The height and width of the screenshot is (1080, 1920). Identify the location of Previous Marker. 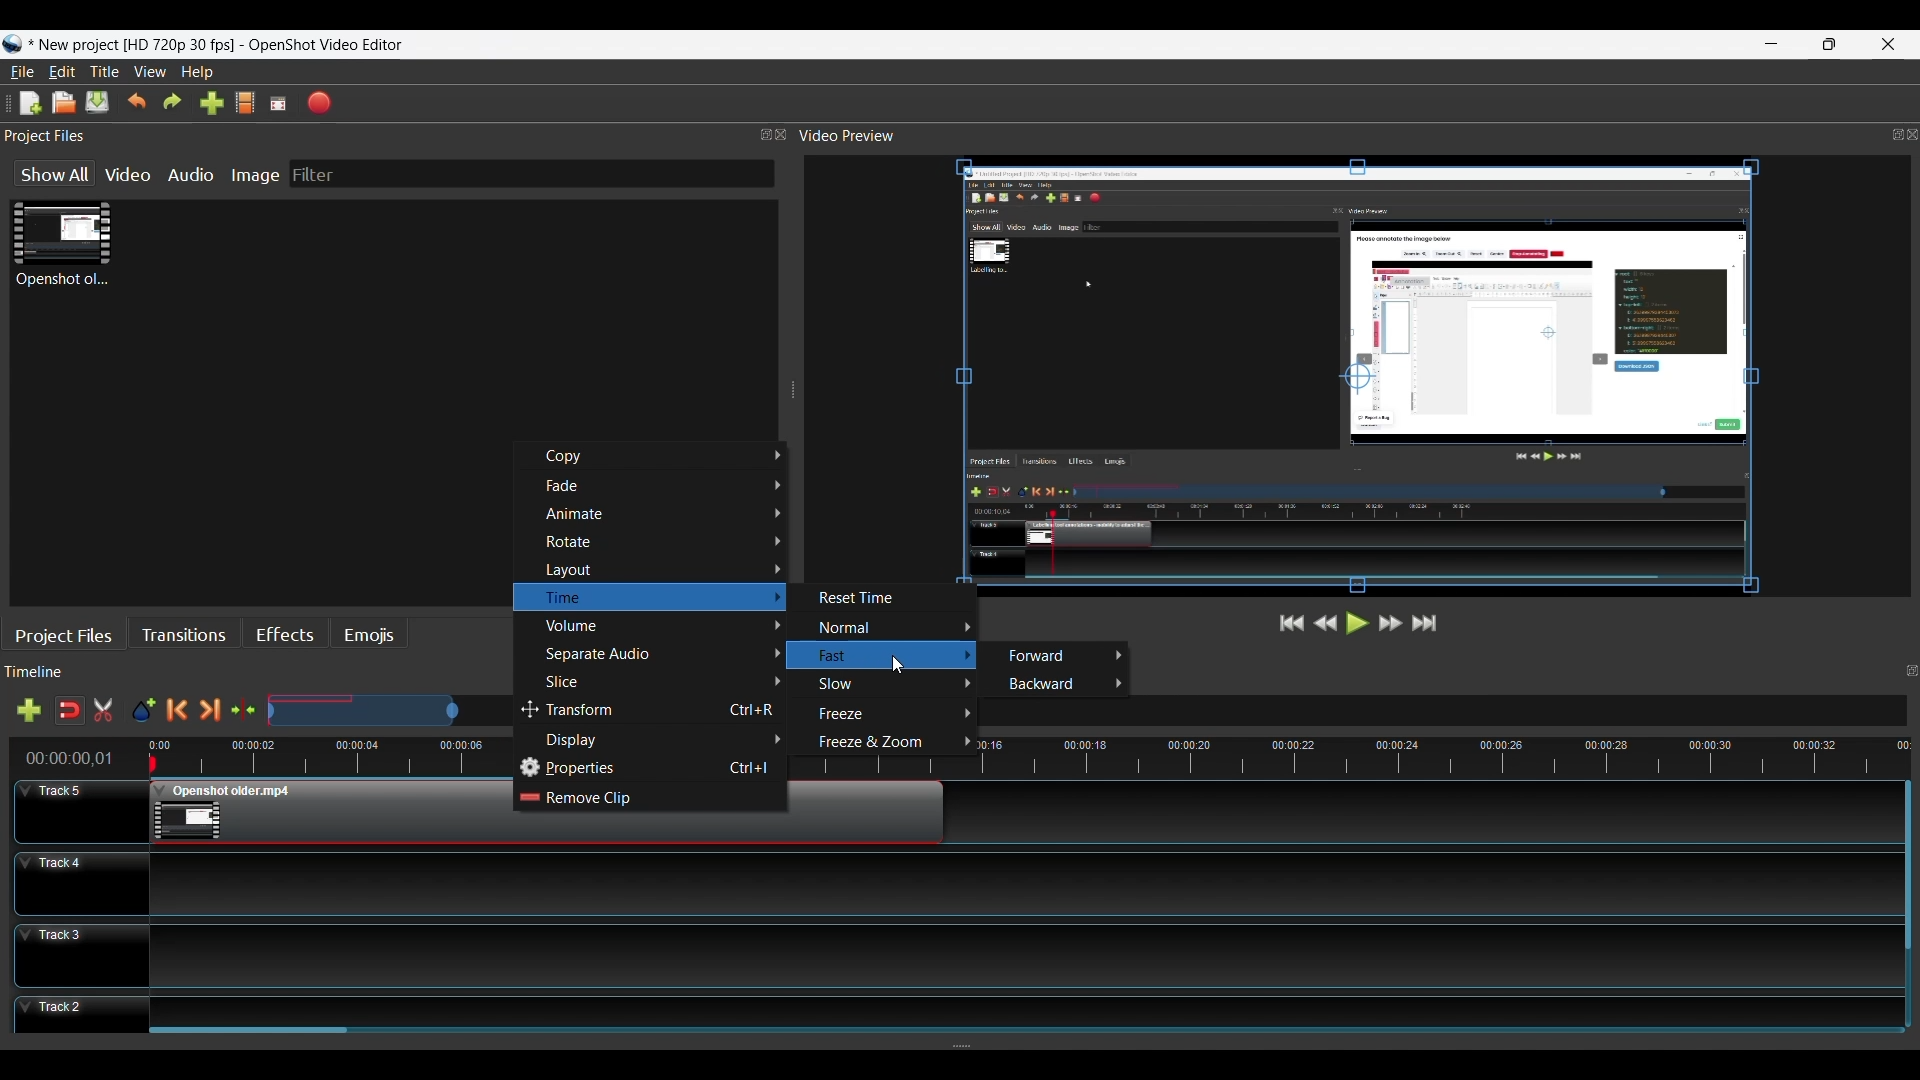
(177, 711).